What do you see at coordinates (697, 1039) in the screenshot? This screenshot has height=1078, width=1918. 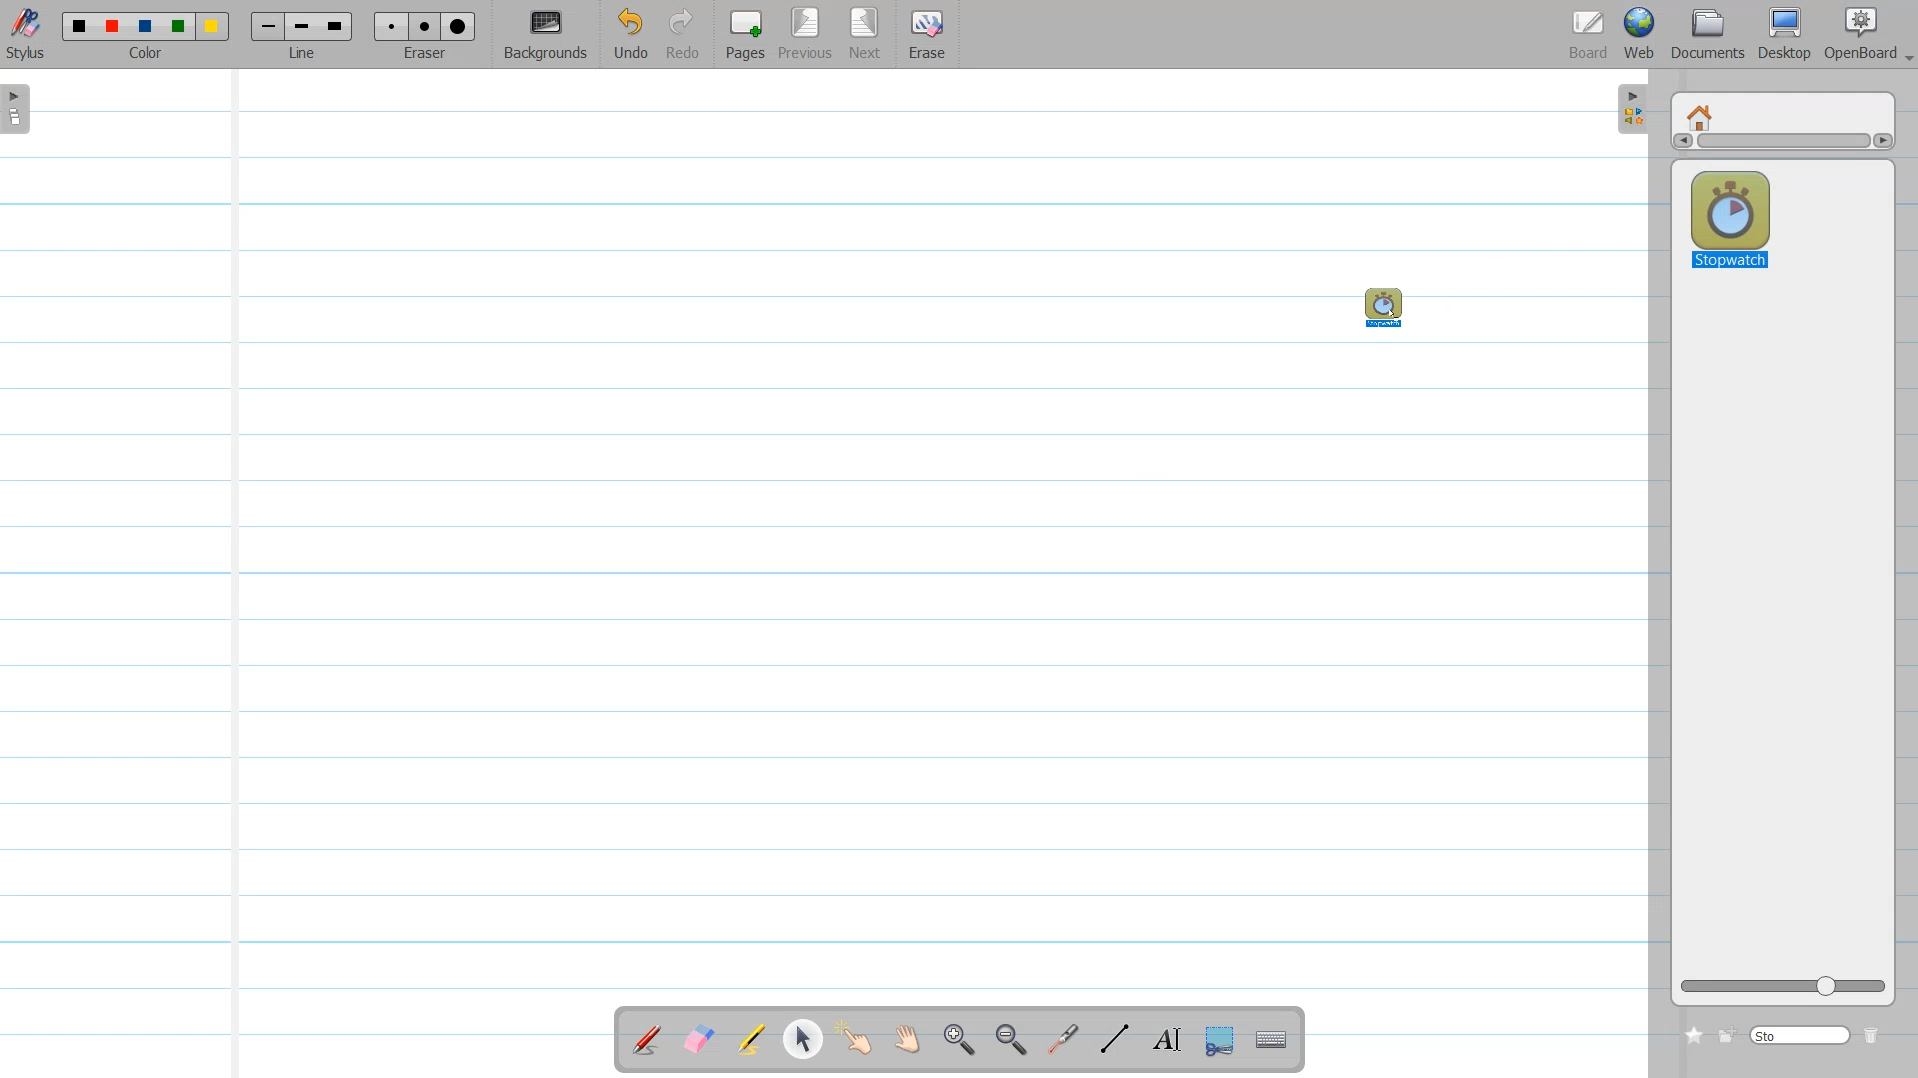 I see `Erase annotation` at bounding box center [697, 1039].